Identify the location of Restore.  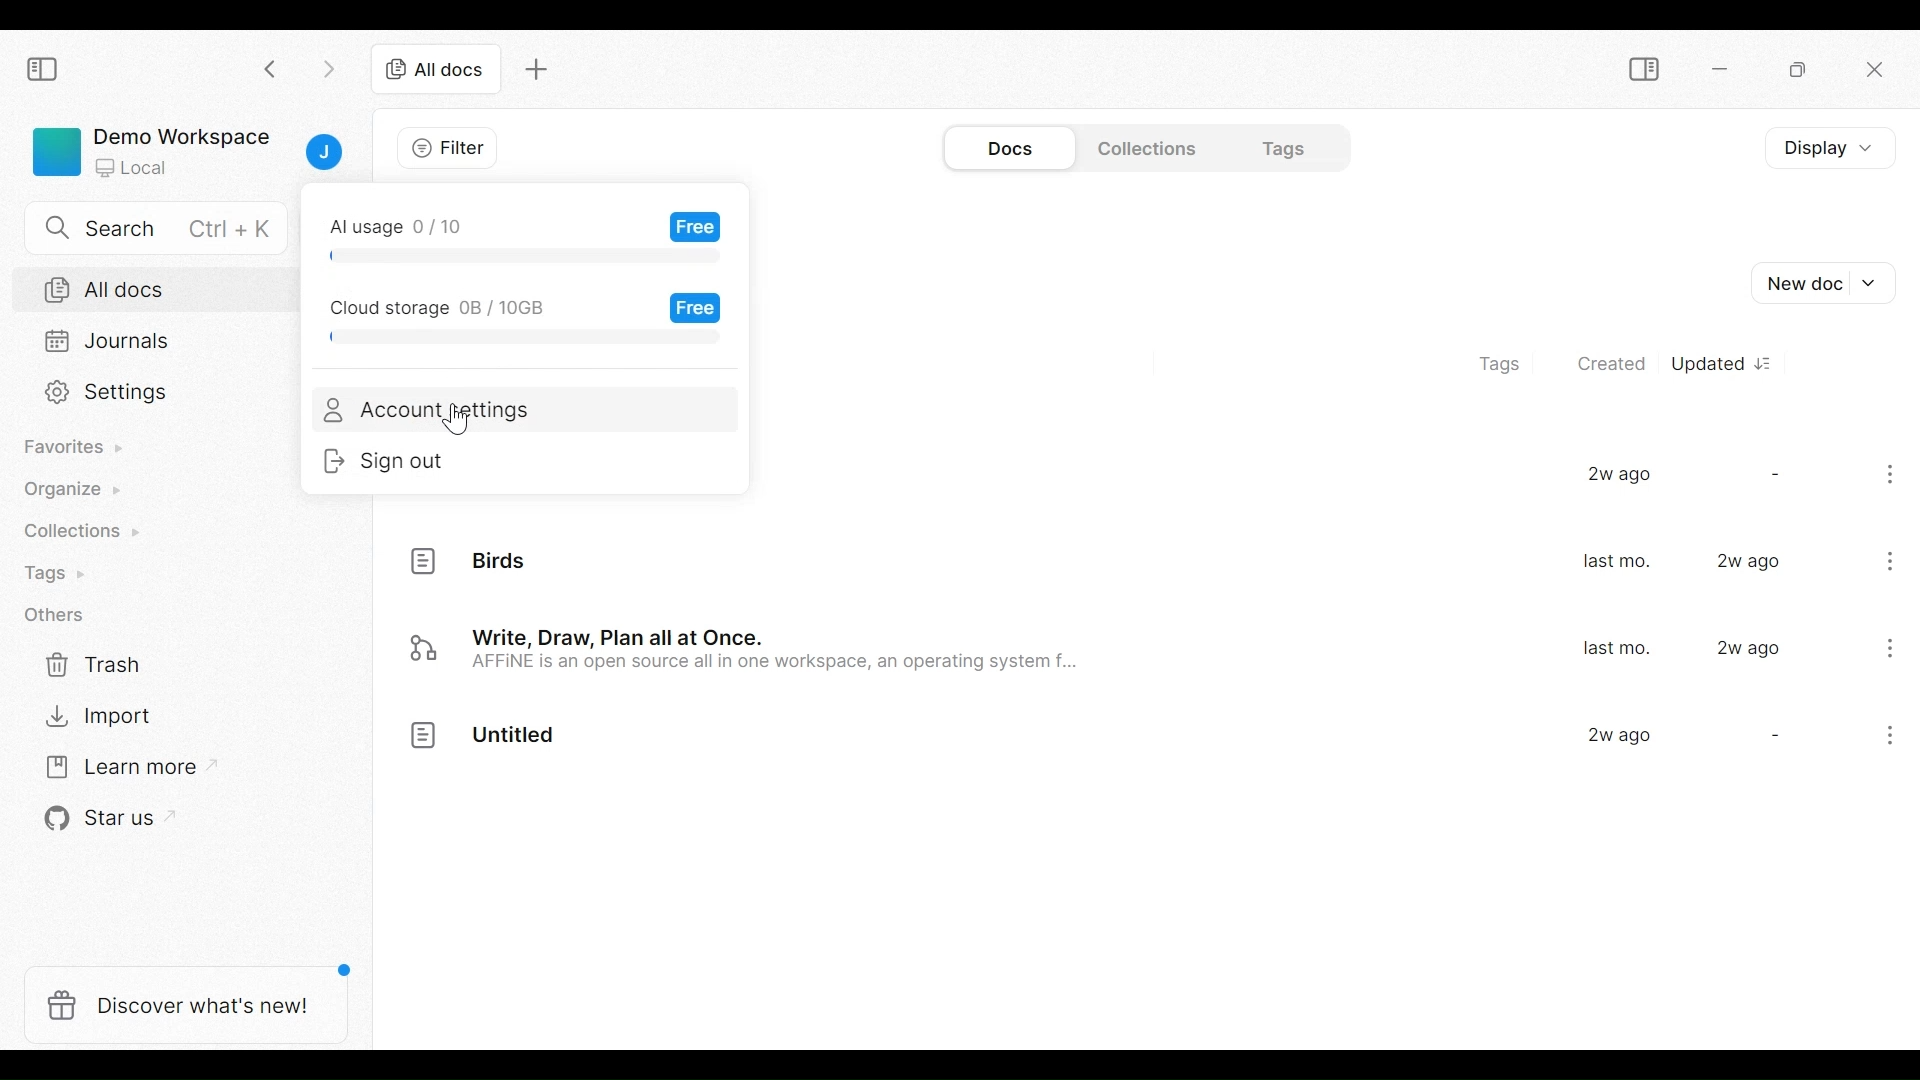
(1796, 70).